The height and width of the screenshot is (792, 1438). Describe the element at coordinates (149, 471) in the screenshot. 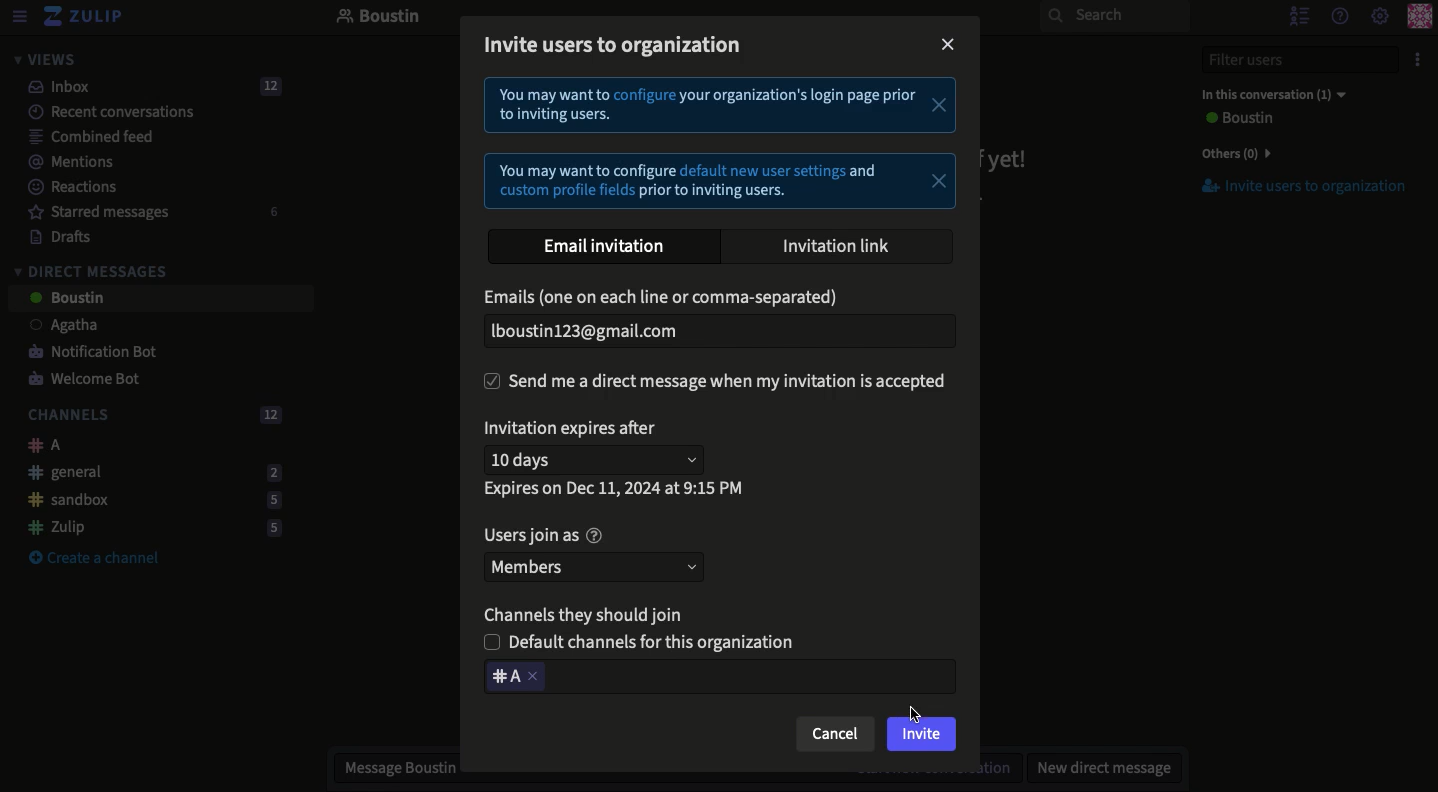

I see `General ` at that location.